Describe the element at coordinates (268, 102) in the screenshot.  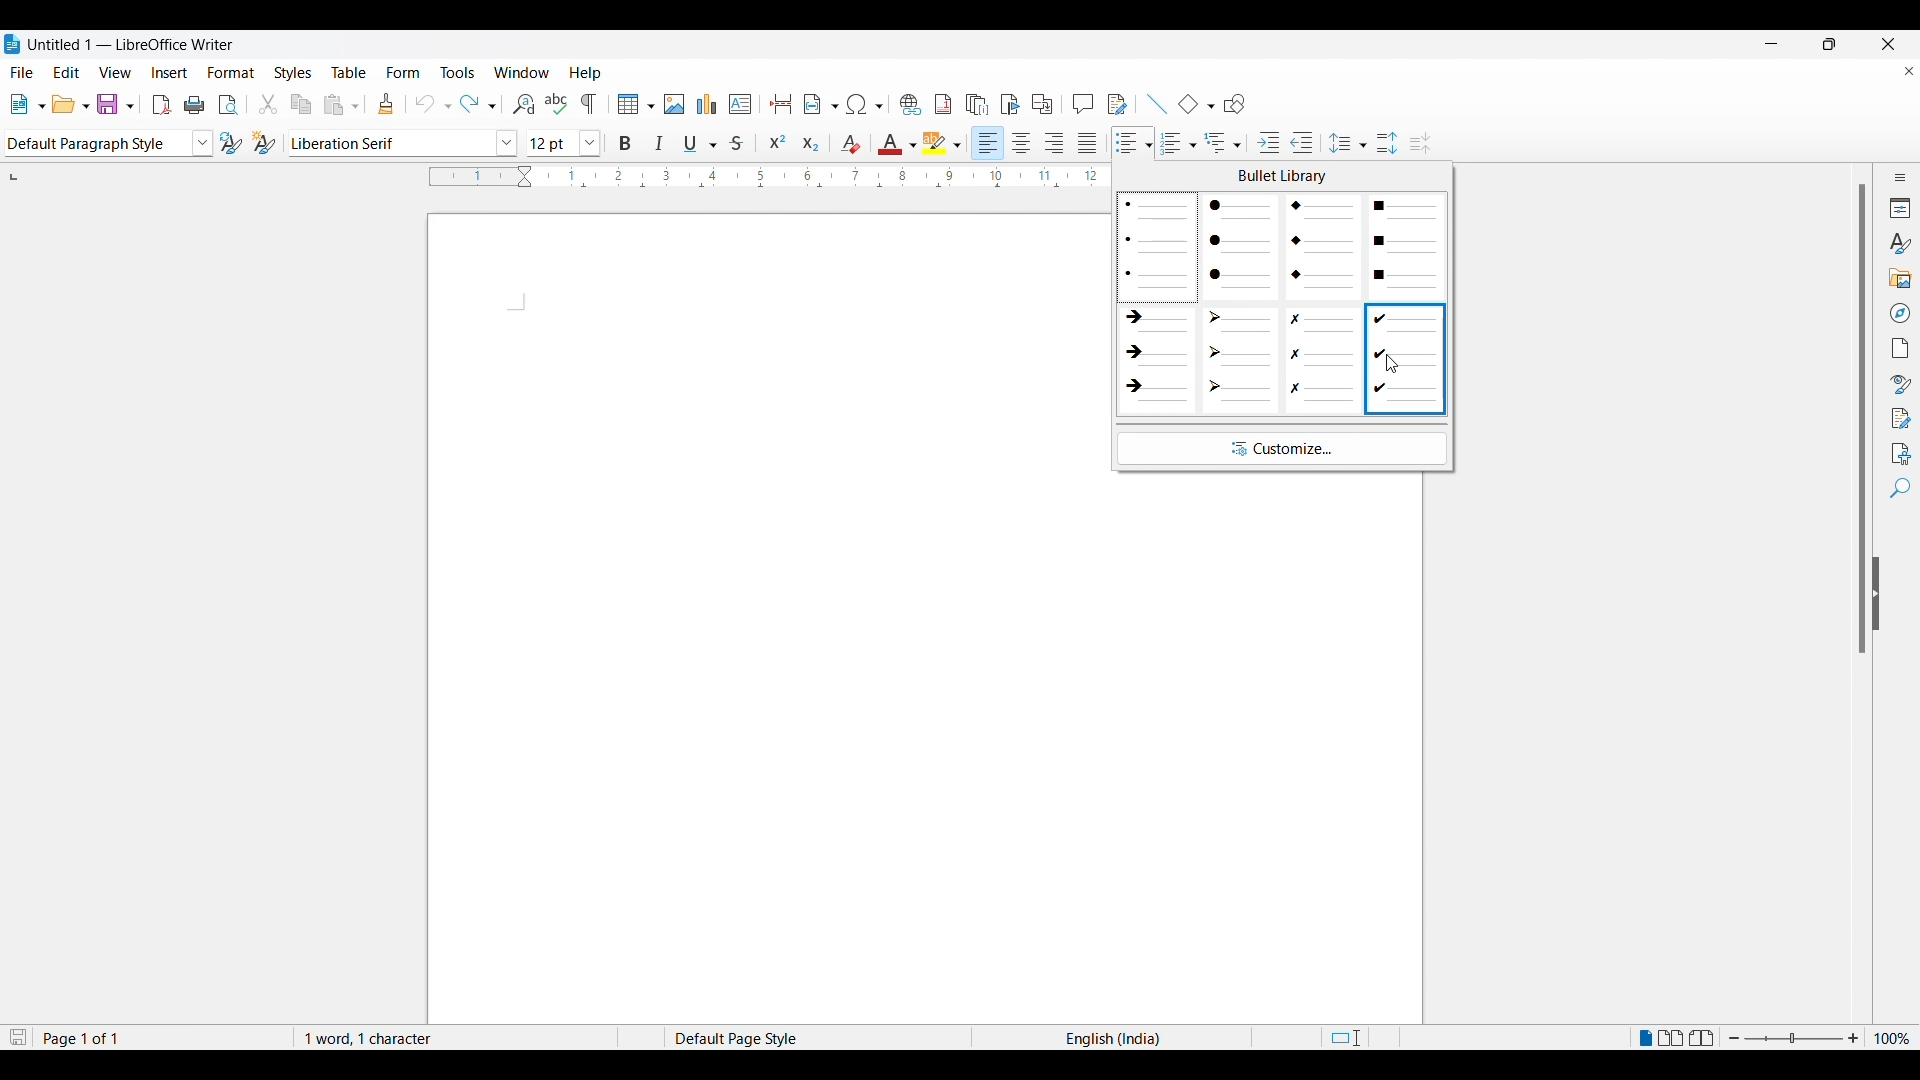
I see `cut` at that location.